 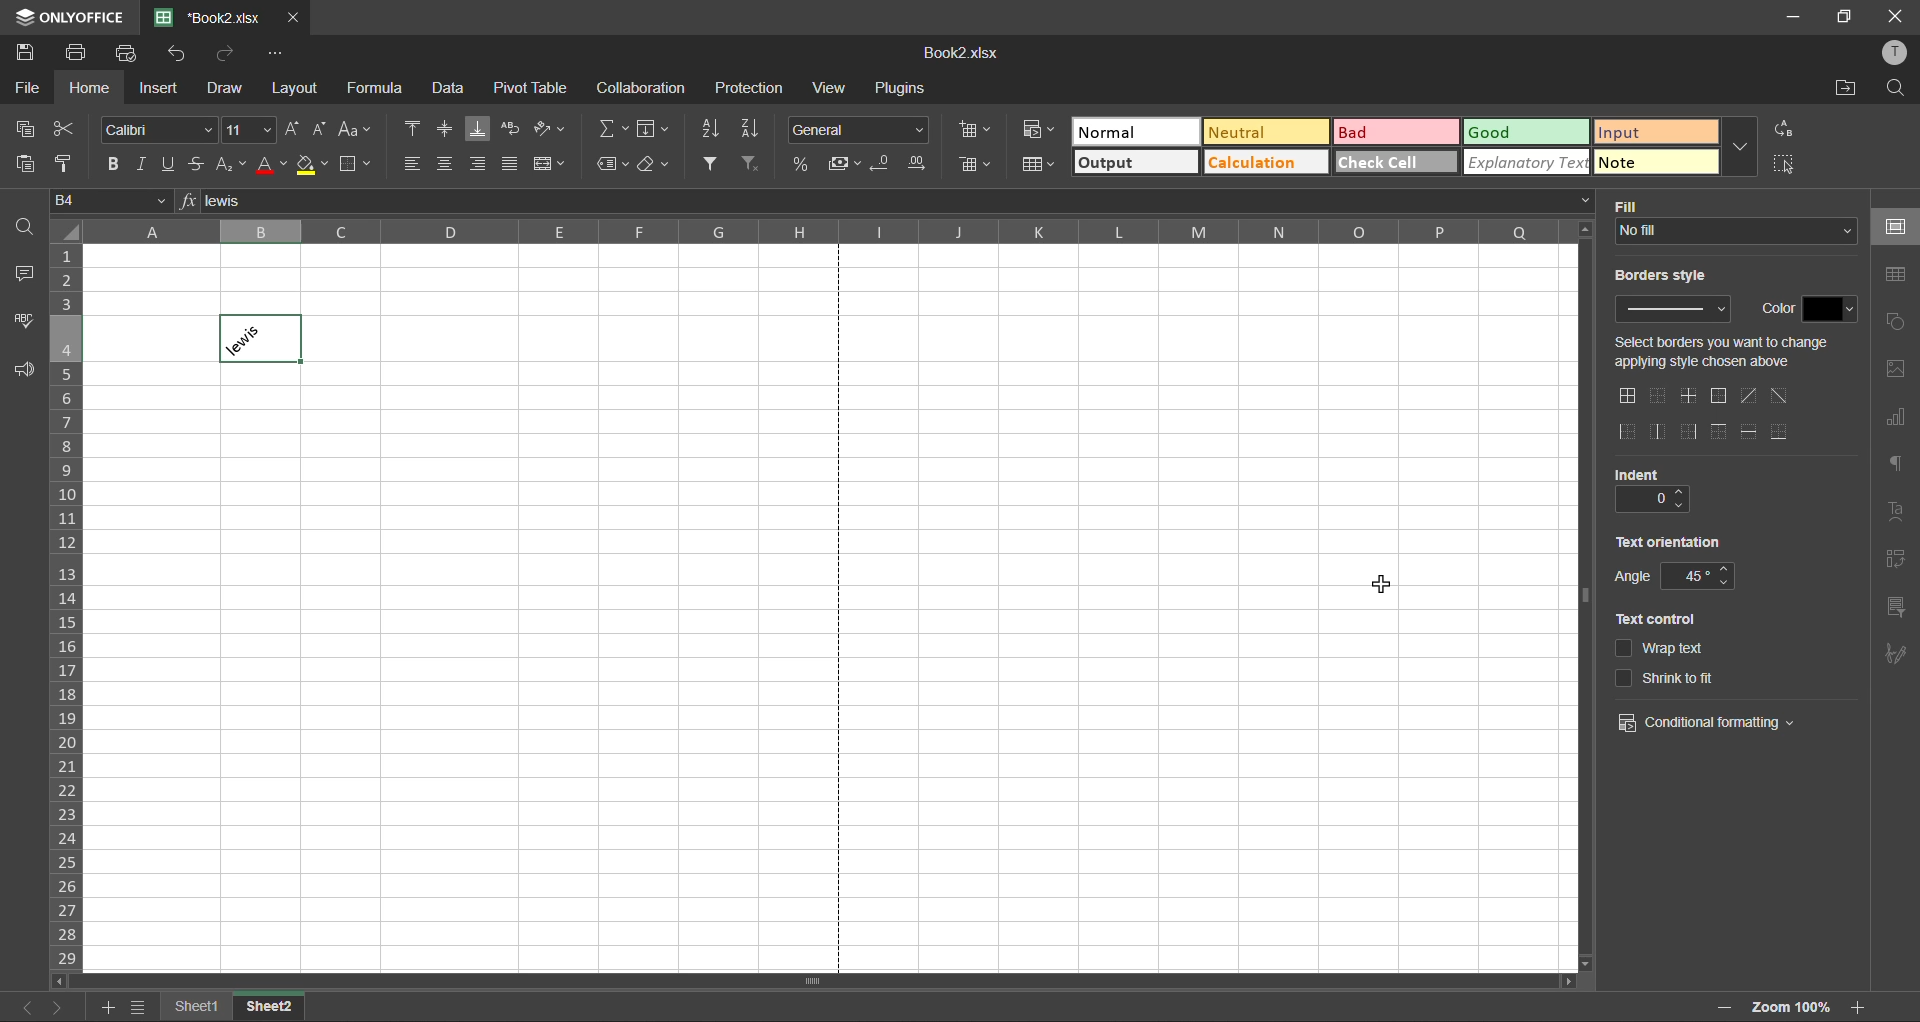 I want to click on close, so click(x=1892, y=15).